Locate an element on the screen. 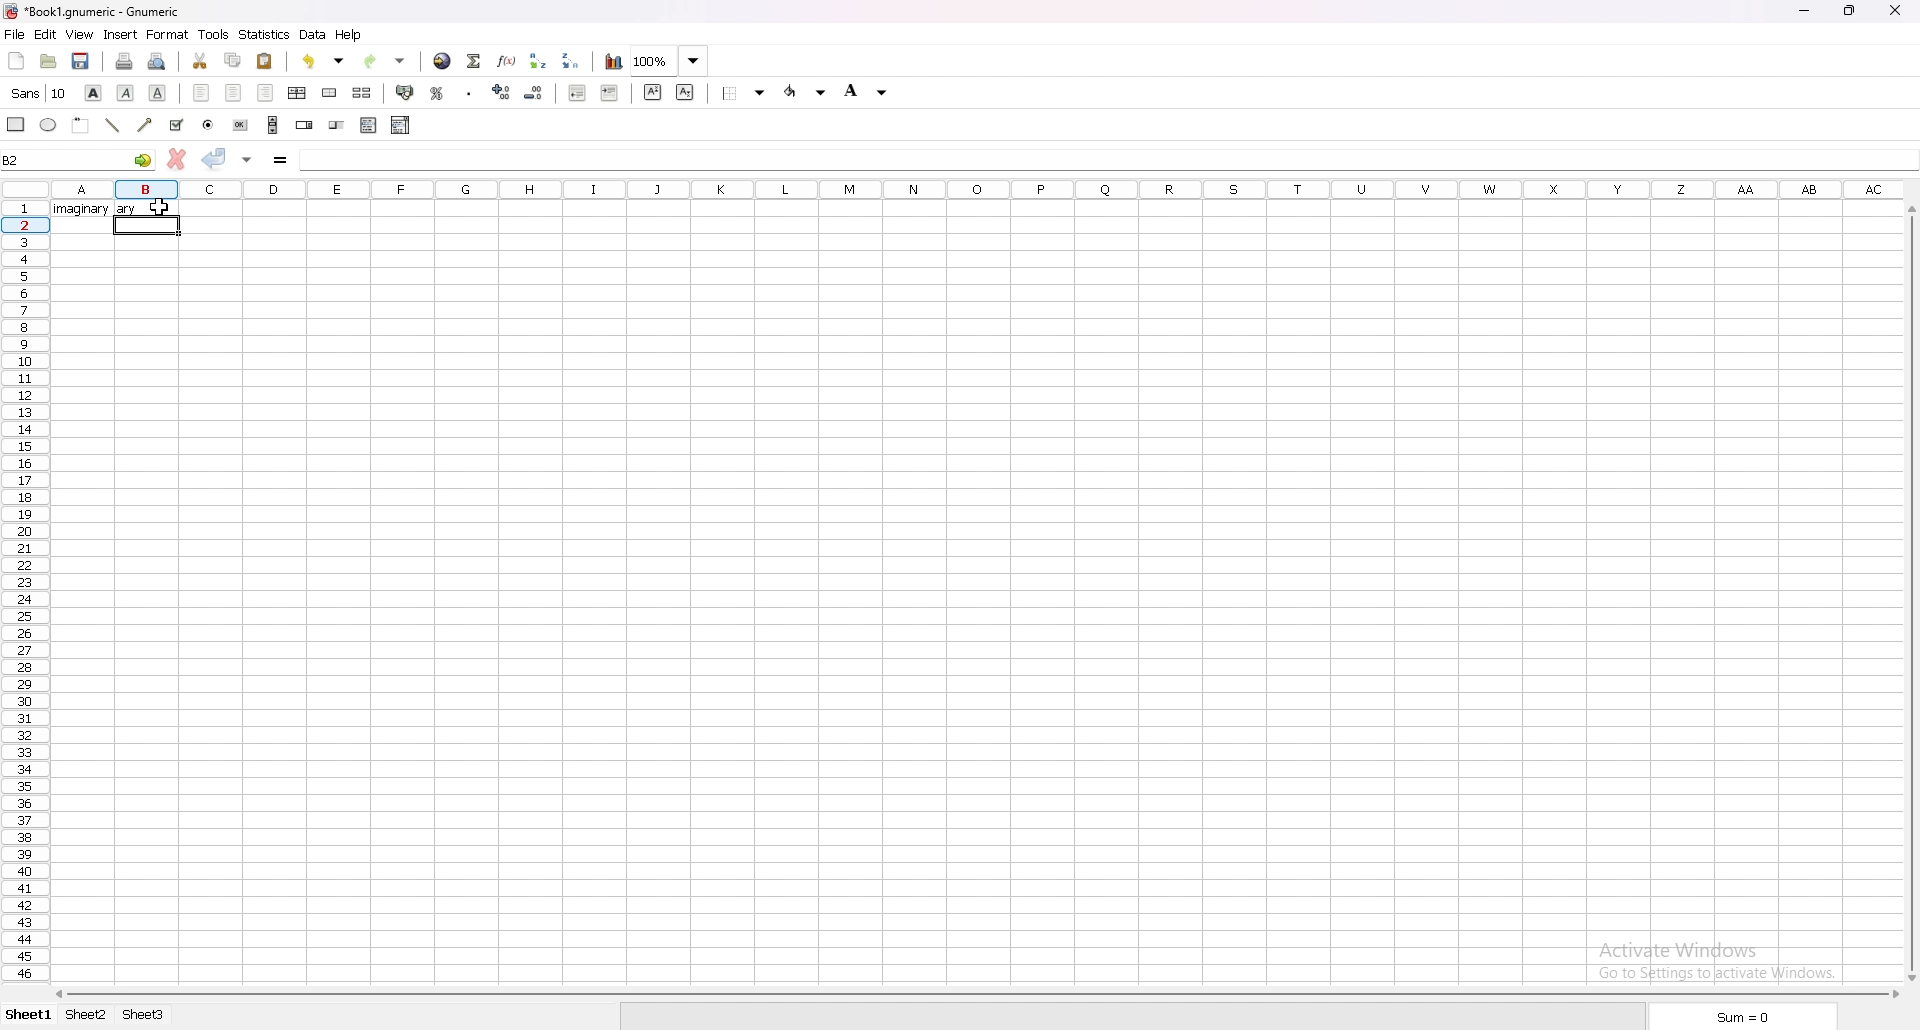  output is located at coordinates (128, 208).